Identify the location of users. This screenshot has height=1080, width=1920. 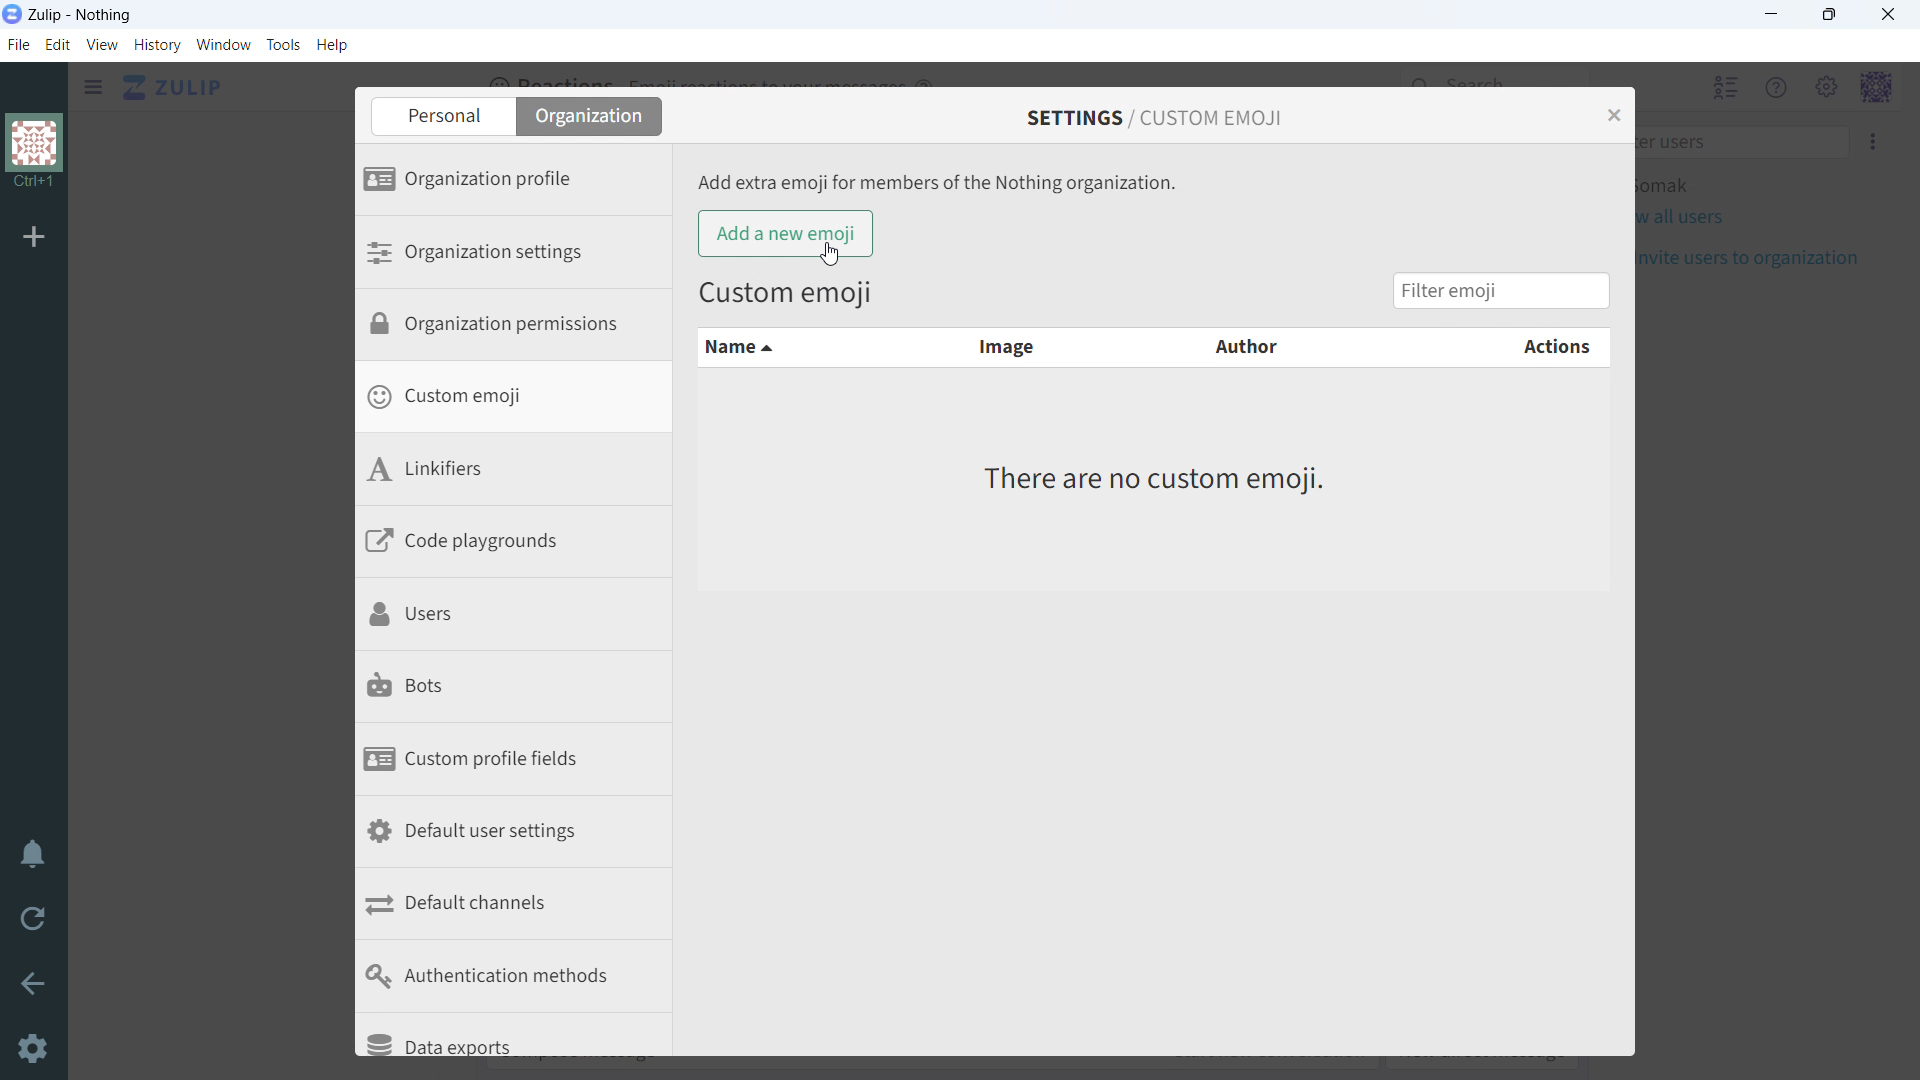
(512, 616).